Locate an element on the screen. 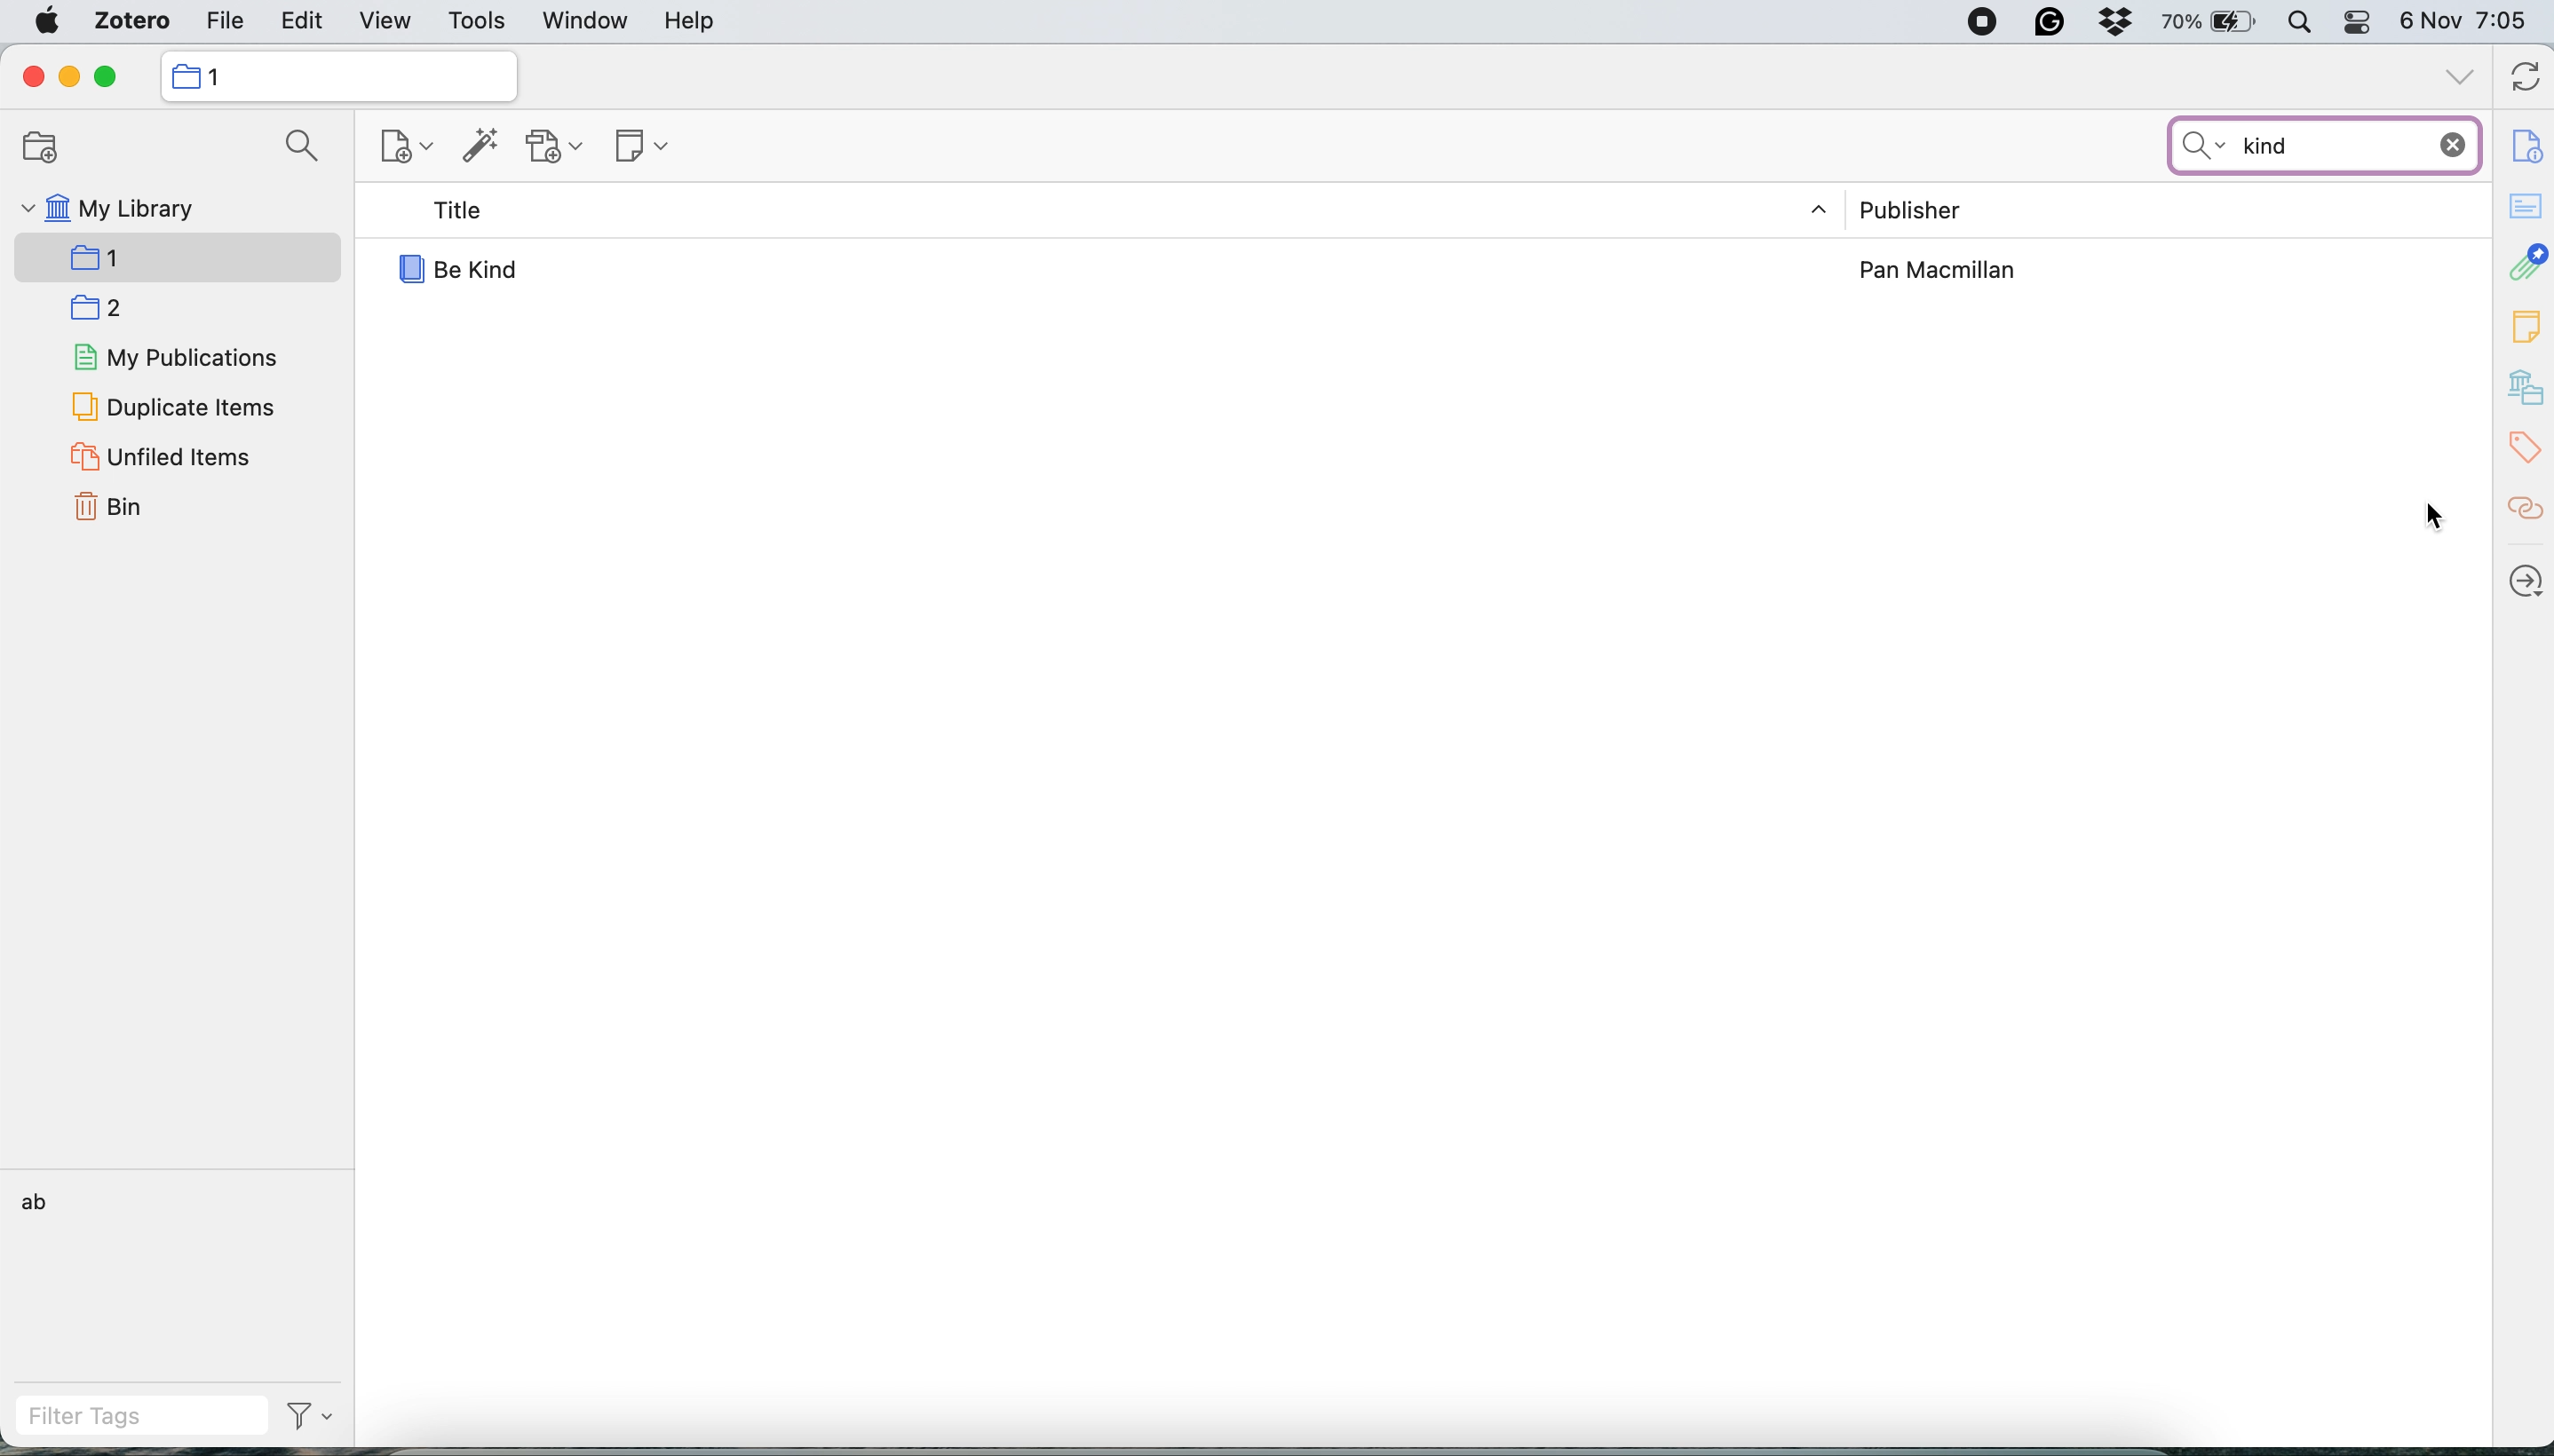 The width and height of the screenshot is (2554, 1456). file is located at coordinates (234, 22).